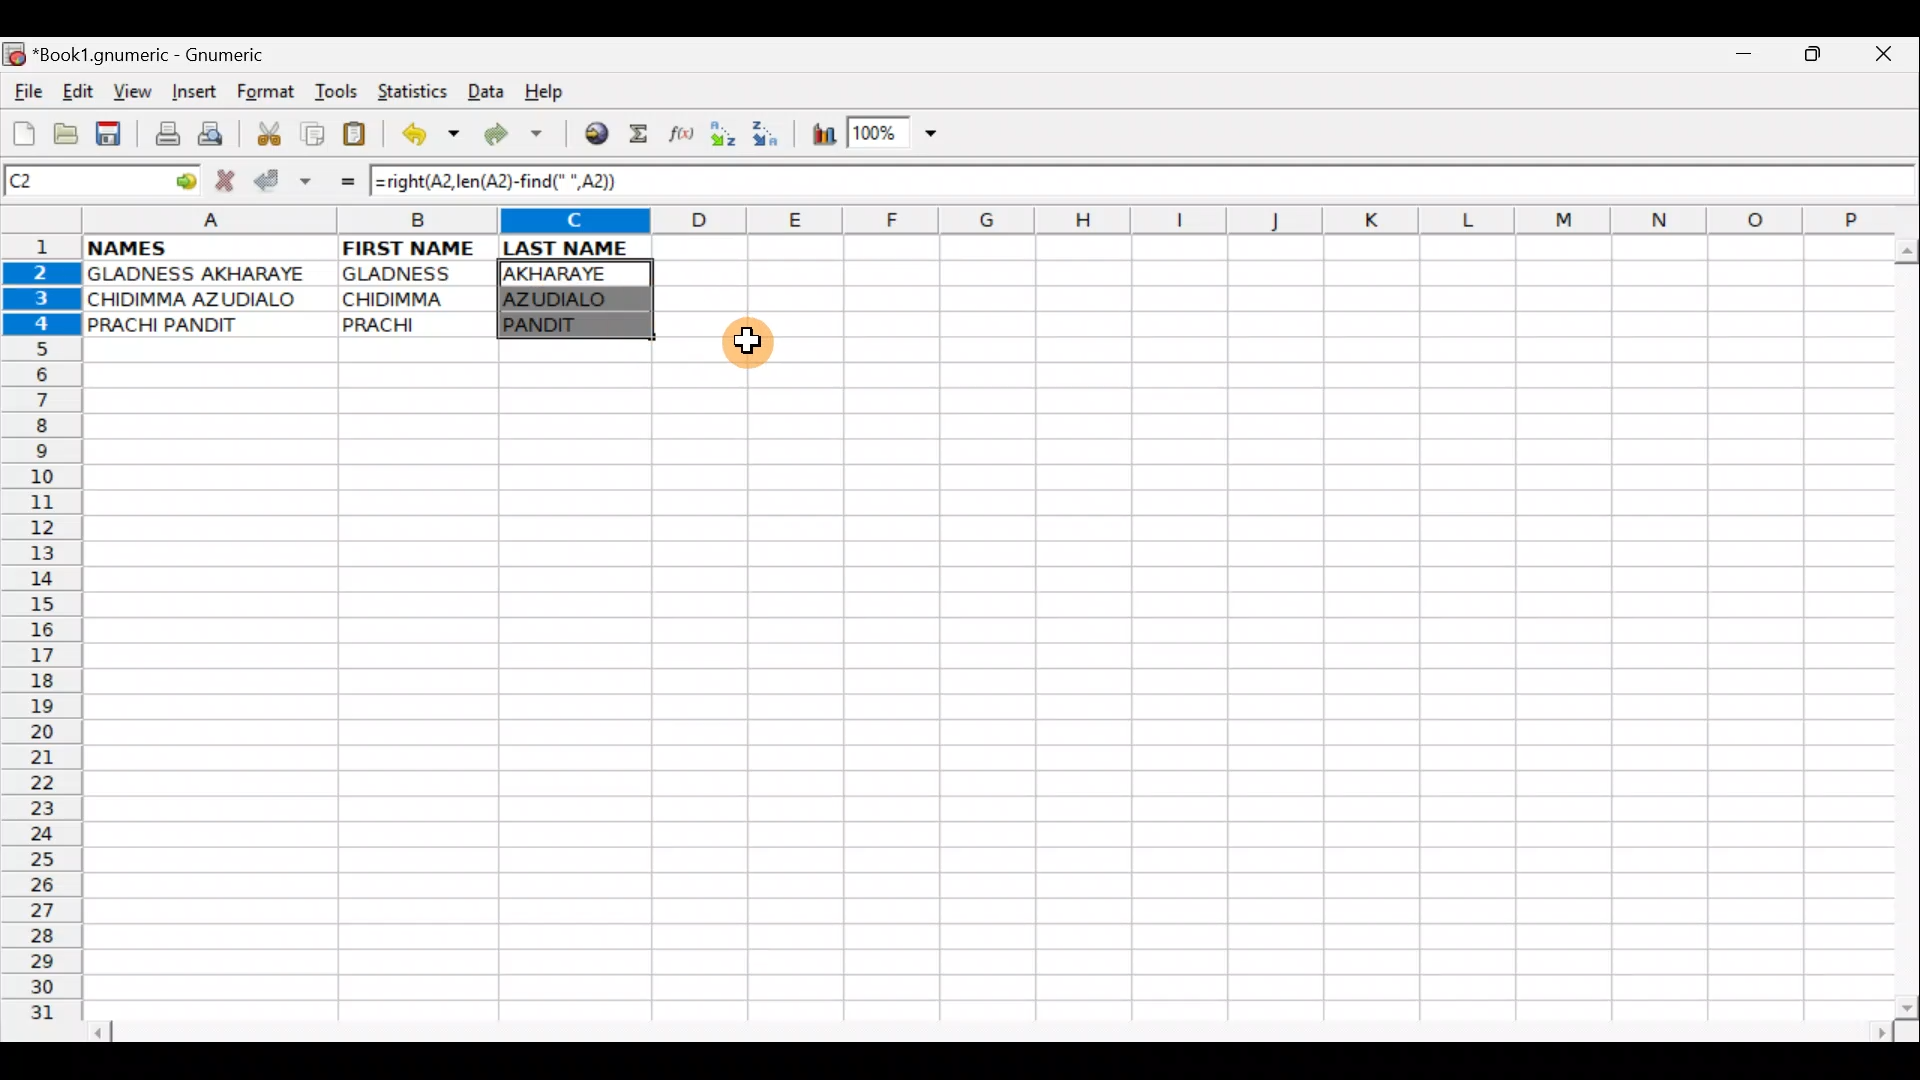 This screenshot has height=1080, width=1920. Describe the element at coordinates (979, 691) in the screenshot. I see `Cells` at that location.